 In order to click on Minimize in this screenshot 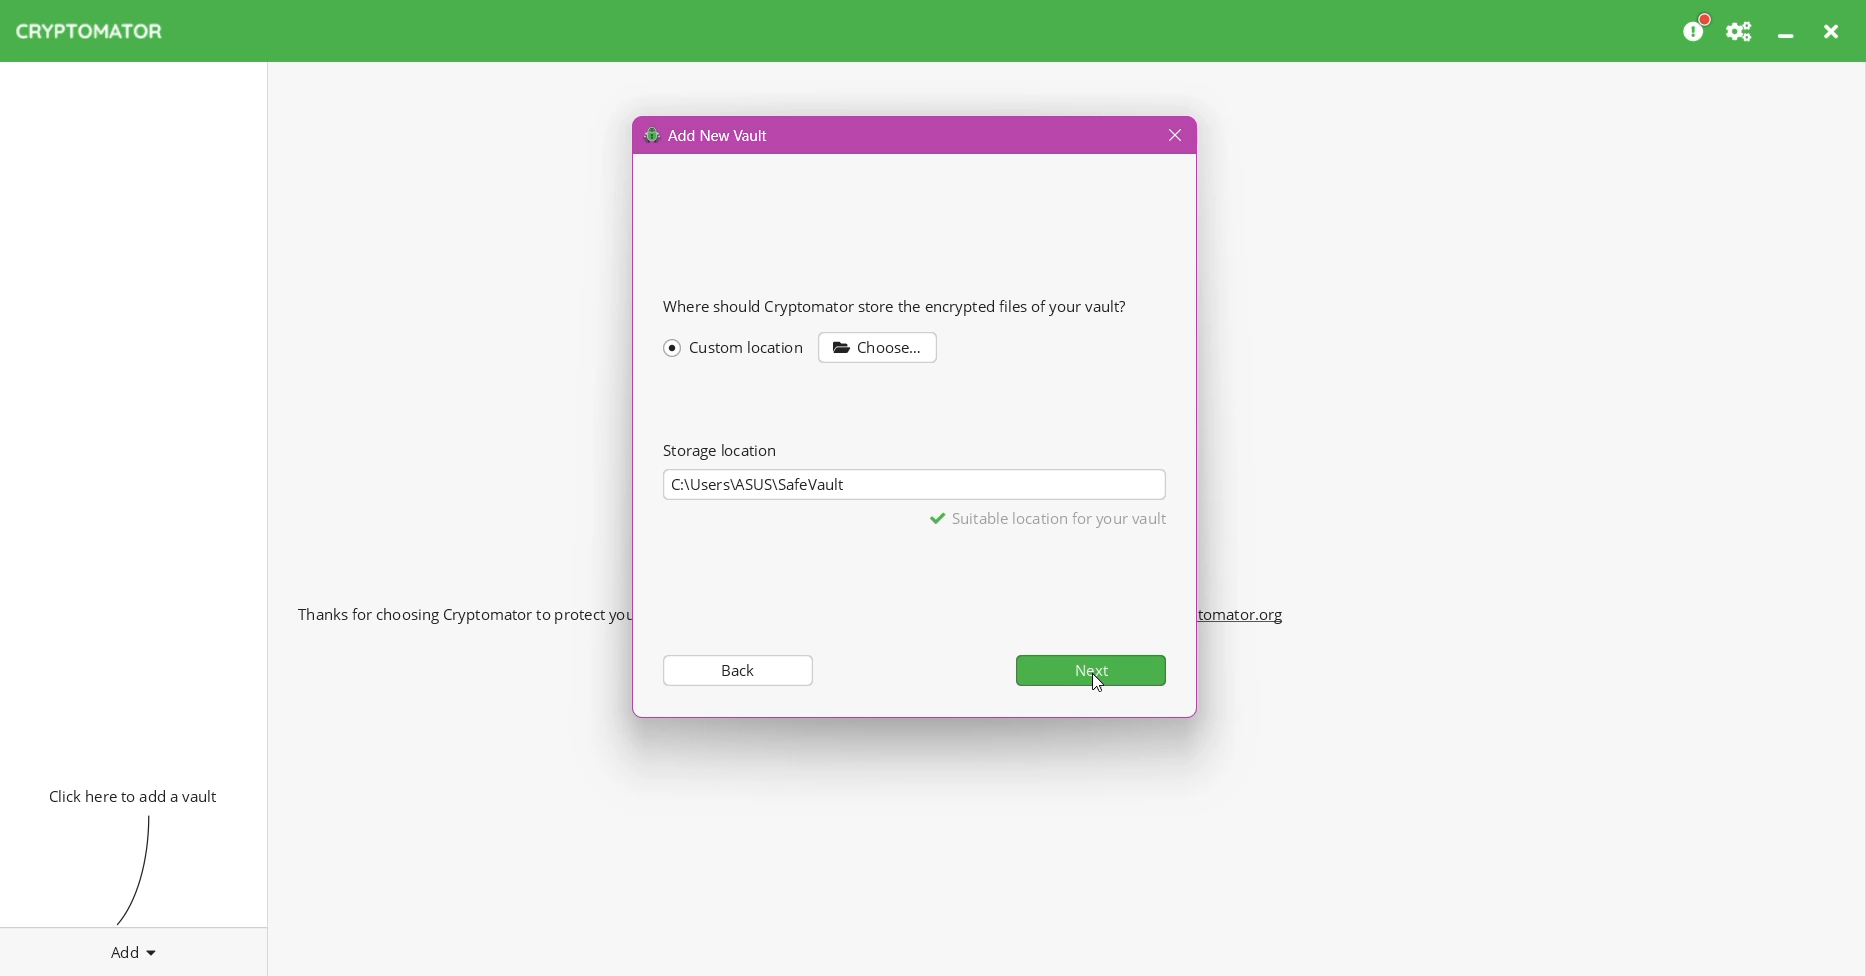, I will do `click(1788, 31)`.